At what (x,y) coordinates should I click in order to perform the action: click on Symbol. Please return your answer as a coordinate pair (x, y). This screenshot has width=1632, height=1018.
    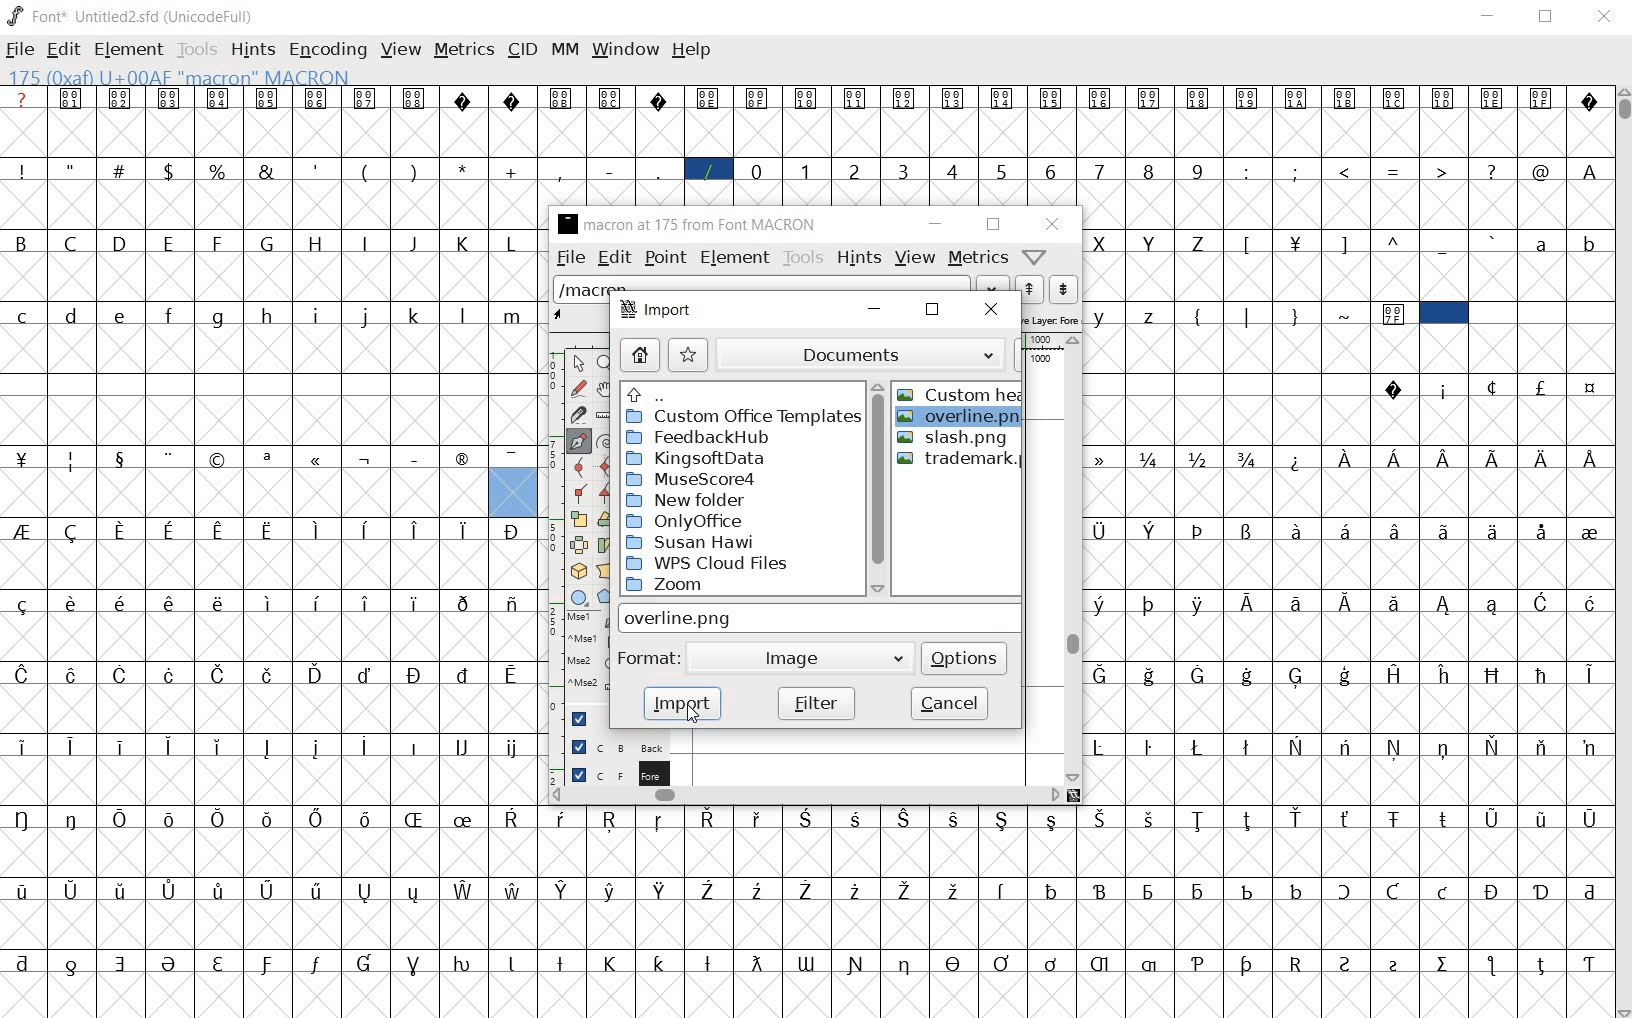
    Looking at the image, I should click on (904, 99).